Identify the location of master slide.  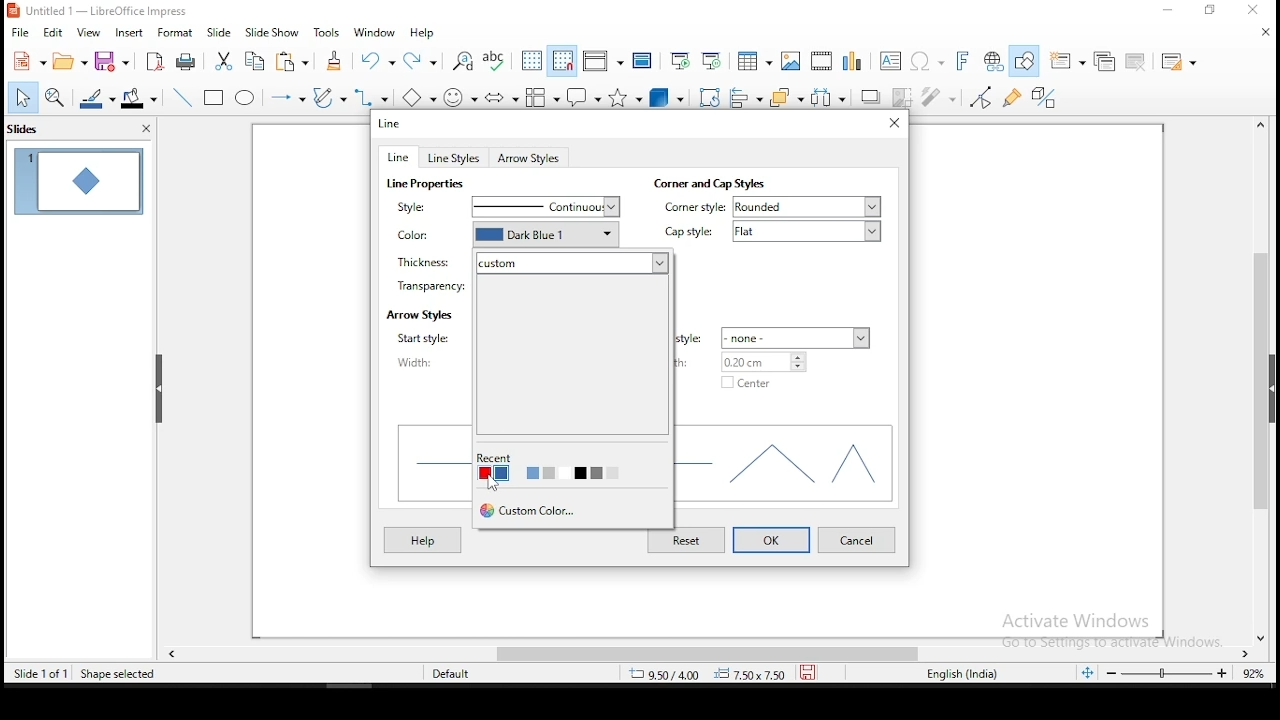
(642, 61).